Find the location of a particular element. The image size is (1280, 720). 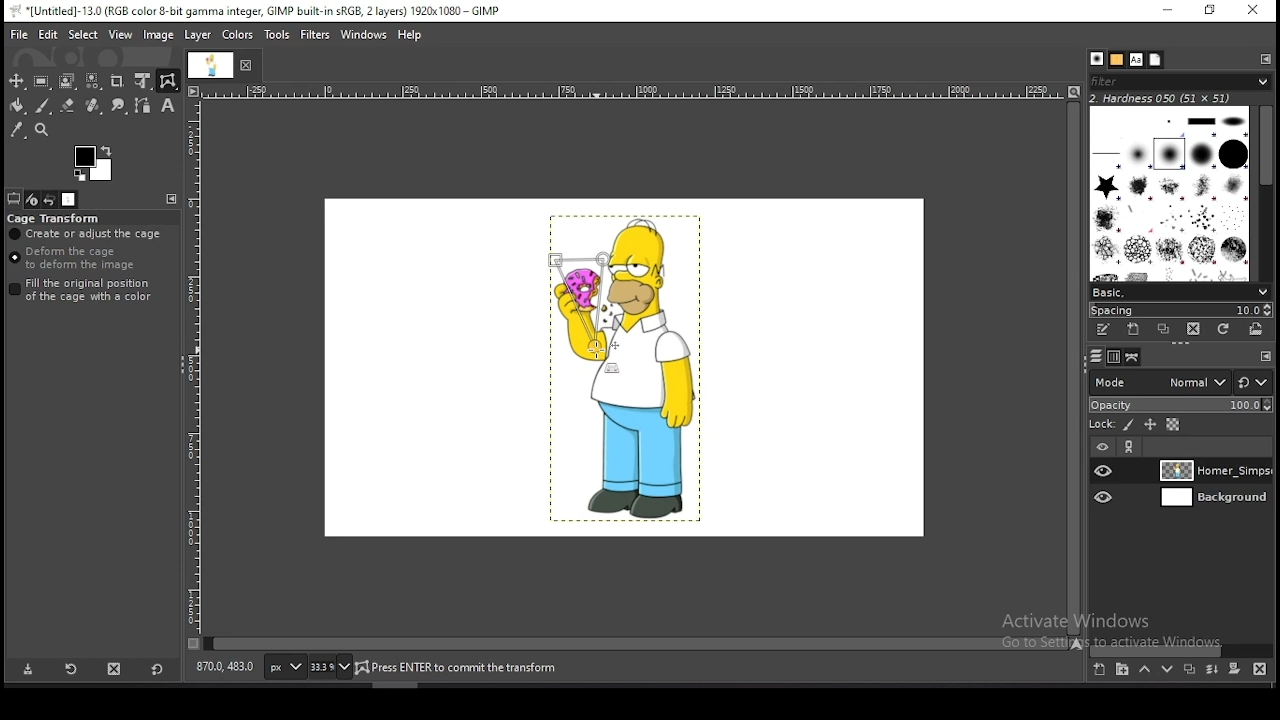

link is located at coordinates (1131, 448).